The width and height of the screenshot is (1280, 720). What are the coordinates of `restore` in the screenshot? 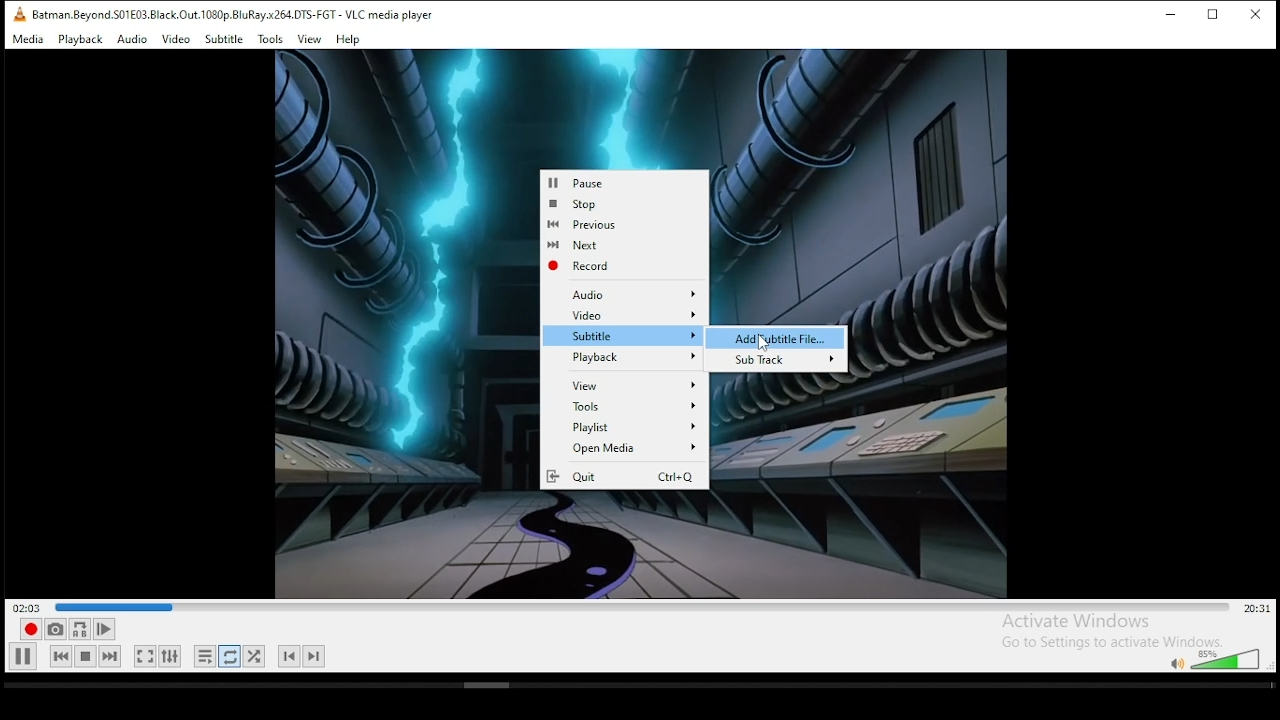 It's located at (1215, 15).